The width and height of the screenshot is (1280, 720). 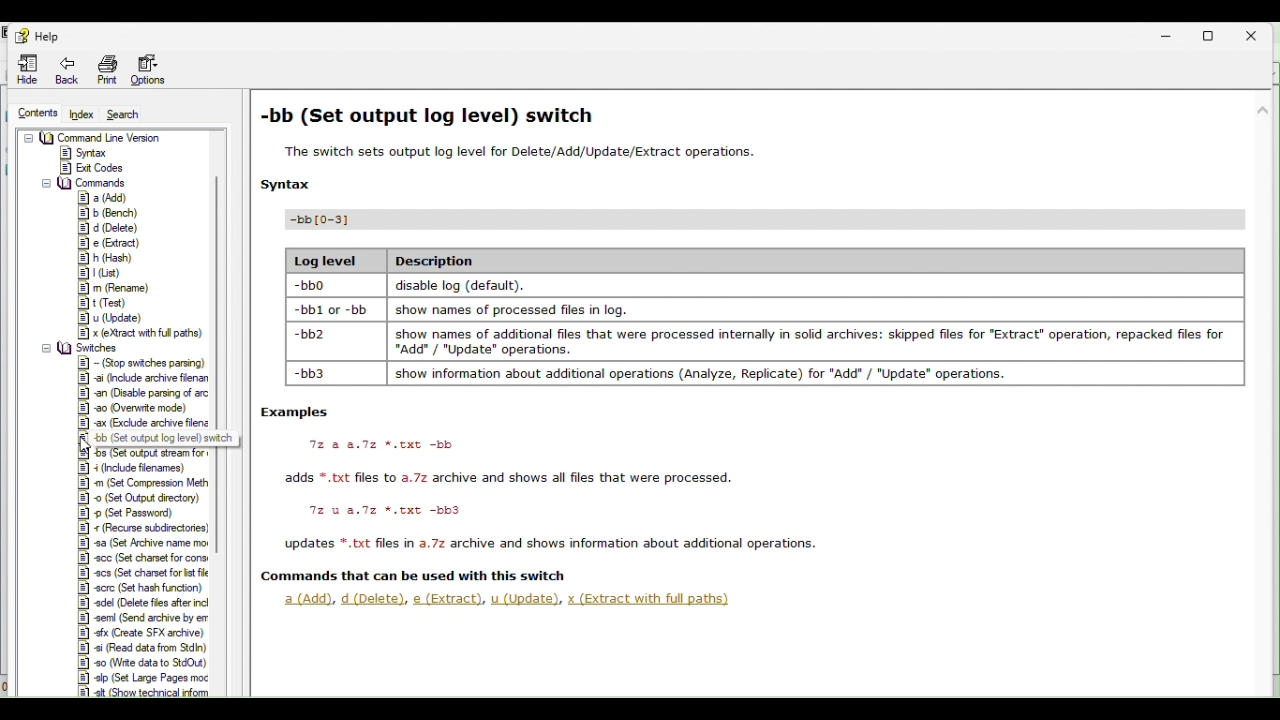 I want to click on set output log level page, so click(x=769, y=322).